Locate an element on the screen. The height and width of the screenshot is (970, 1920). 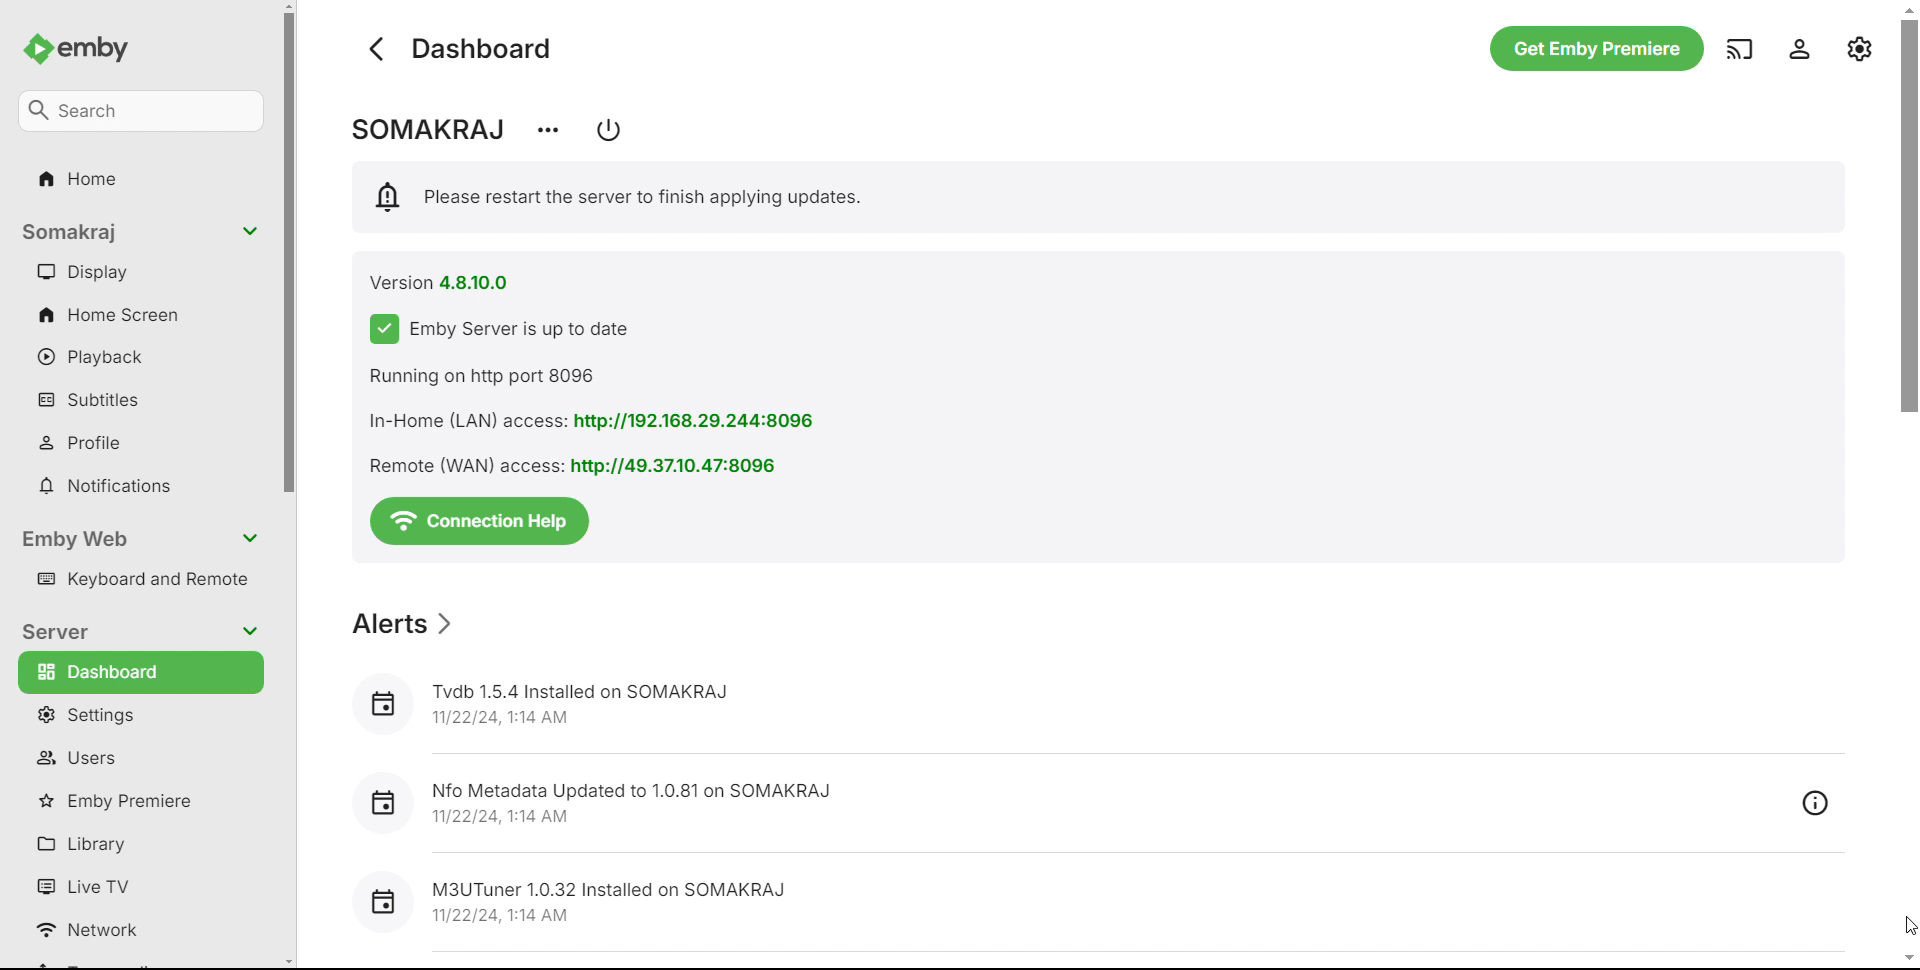
play on another device is located at coordinates (1738, 48).